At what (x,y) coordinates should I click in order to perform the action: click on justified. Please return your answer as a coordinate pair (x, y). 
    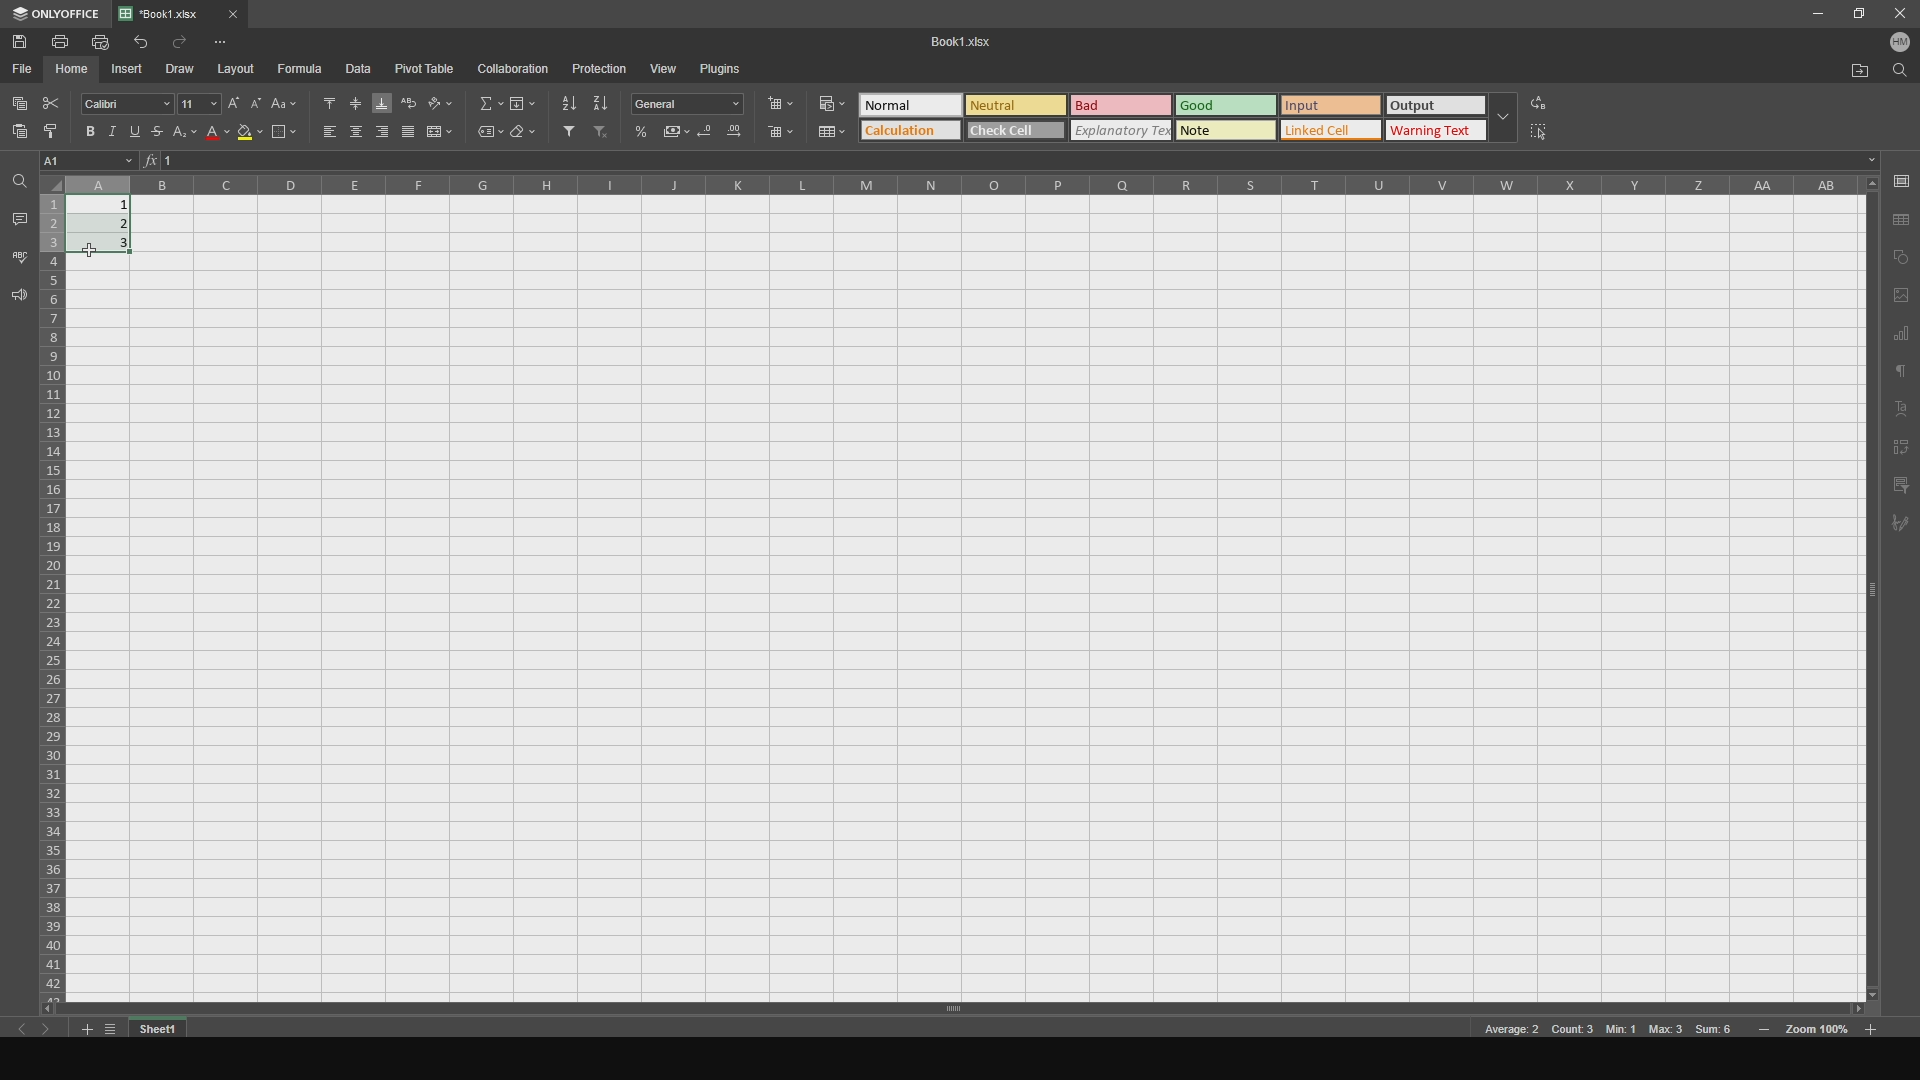
    Looking at the image, I should click on (408, 133).